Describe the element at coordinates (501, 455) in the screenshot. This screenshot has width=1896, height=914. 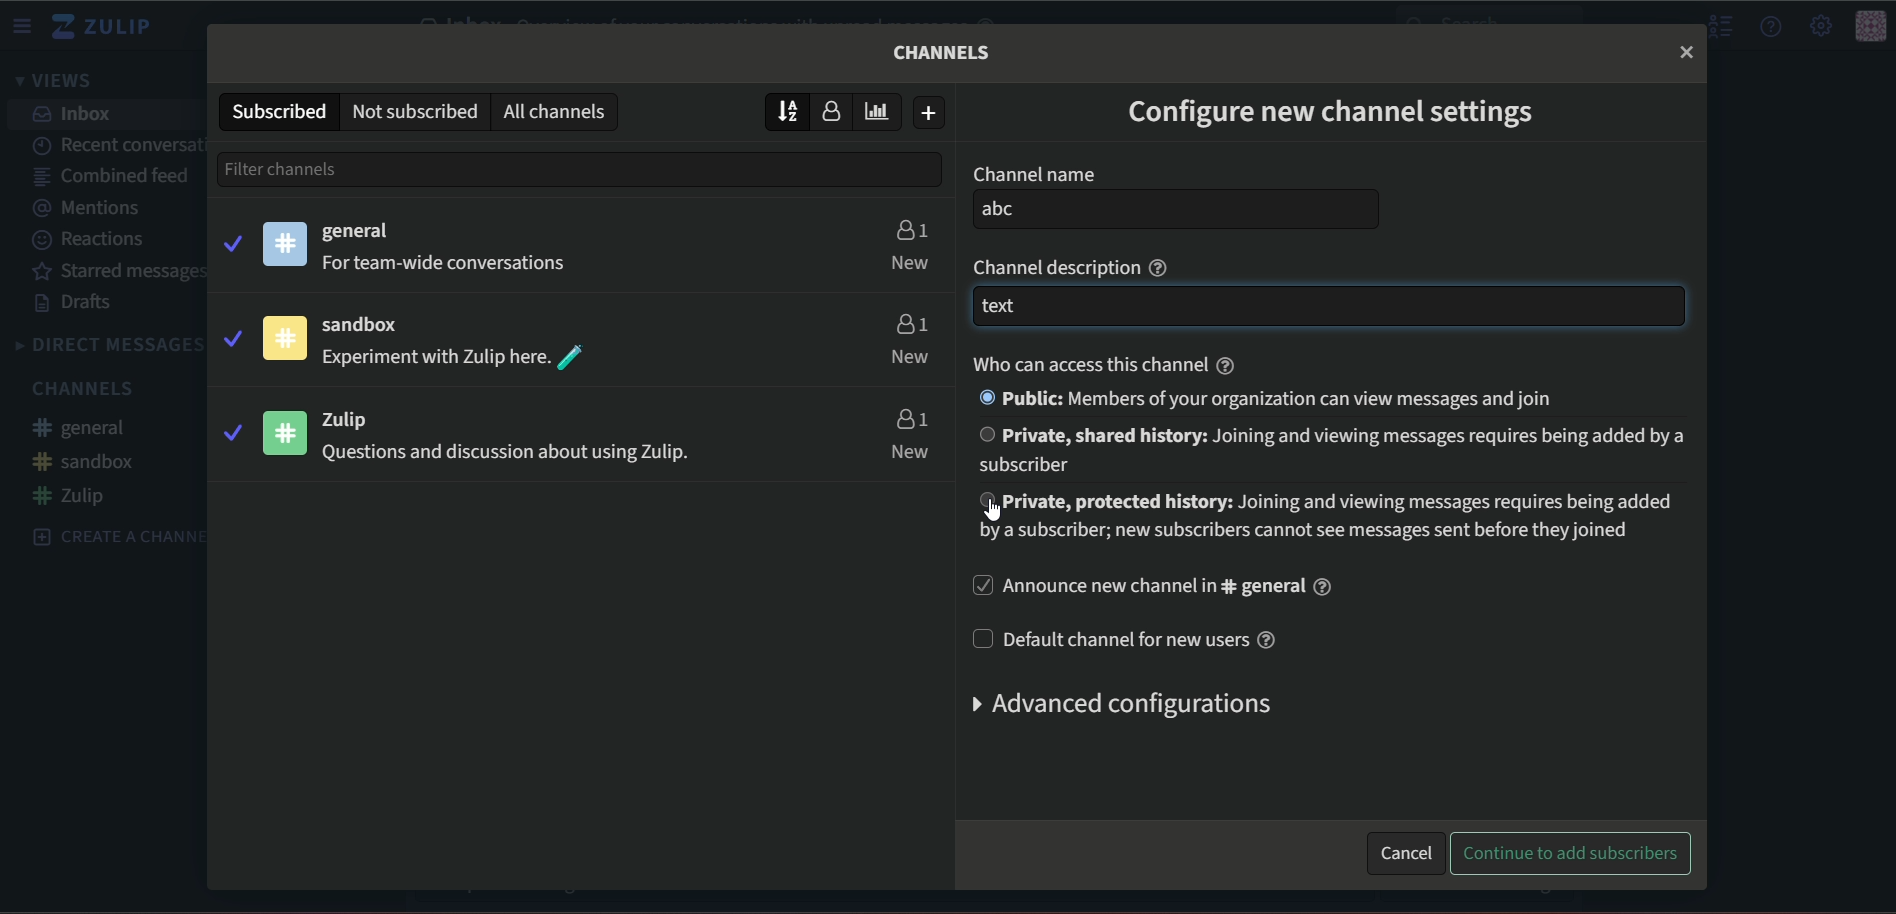
I see `questions and discussion about zulip` at that location.